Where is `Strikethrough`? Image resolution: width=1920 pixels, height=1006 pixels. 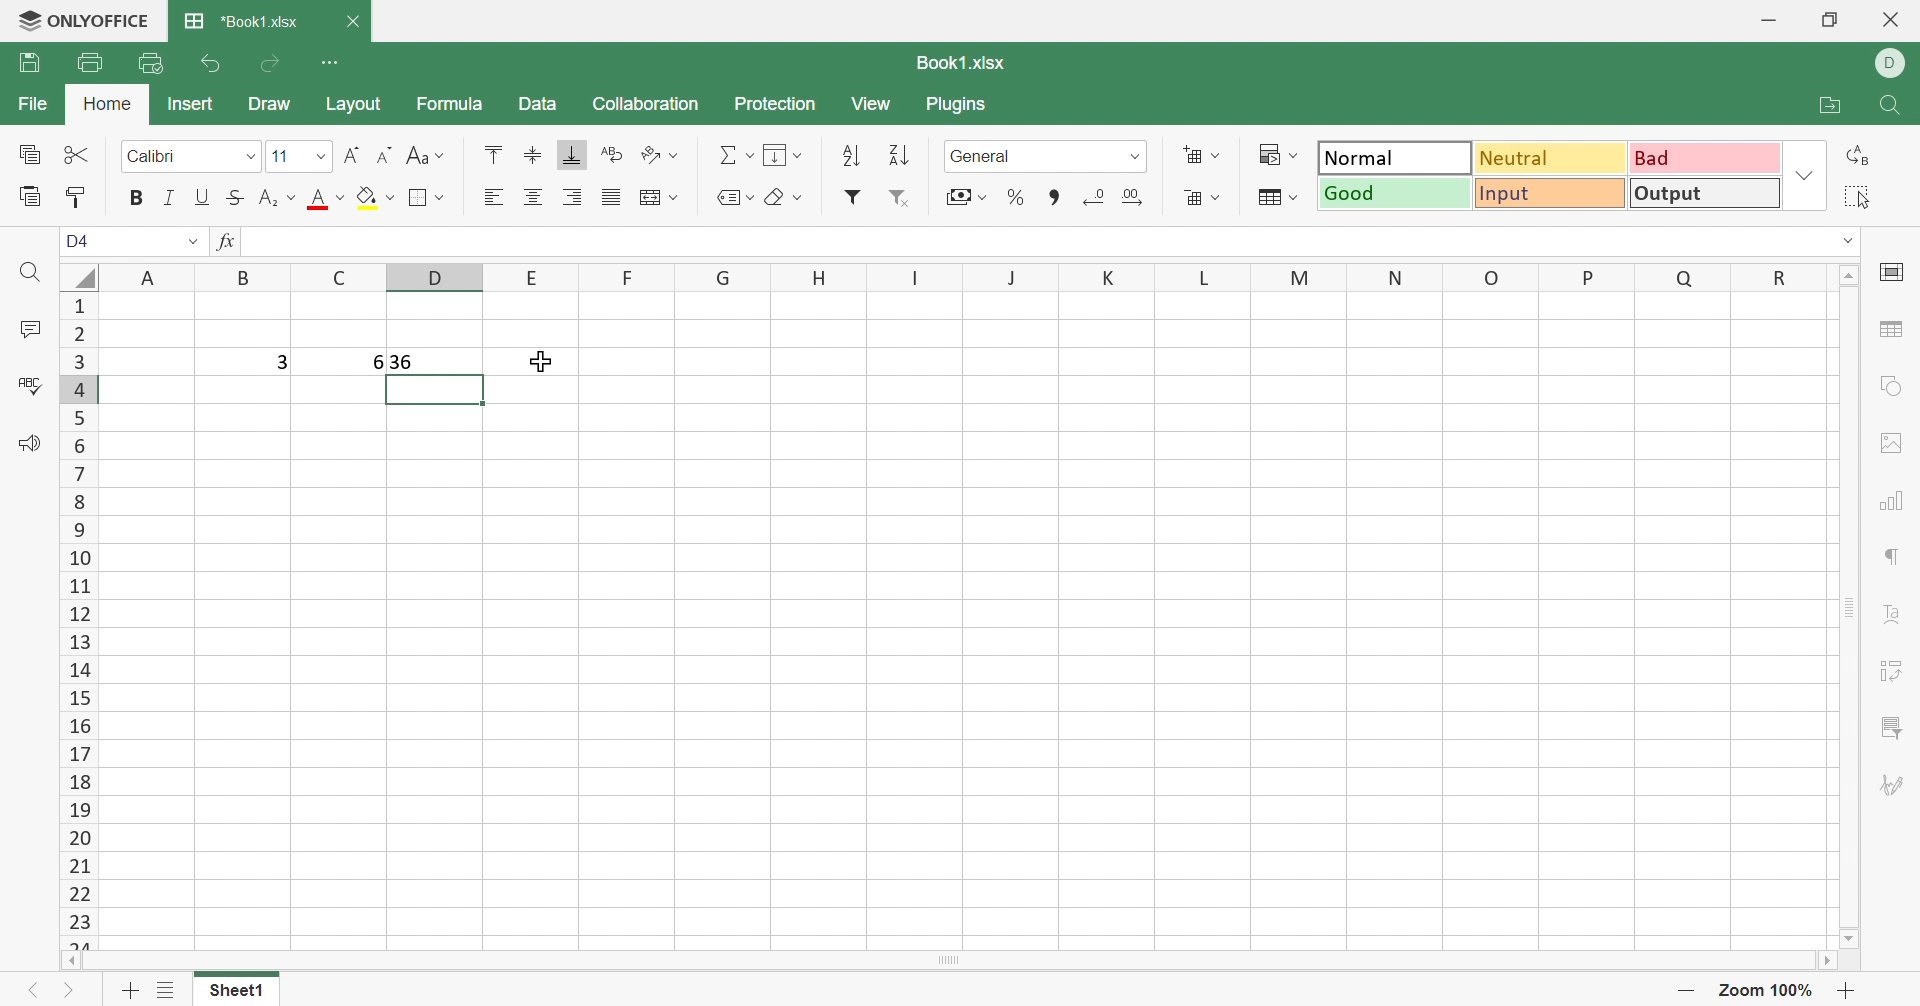 Strikethrough is located at coordinates (239, 198).